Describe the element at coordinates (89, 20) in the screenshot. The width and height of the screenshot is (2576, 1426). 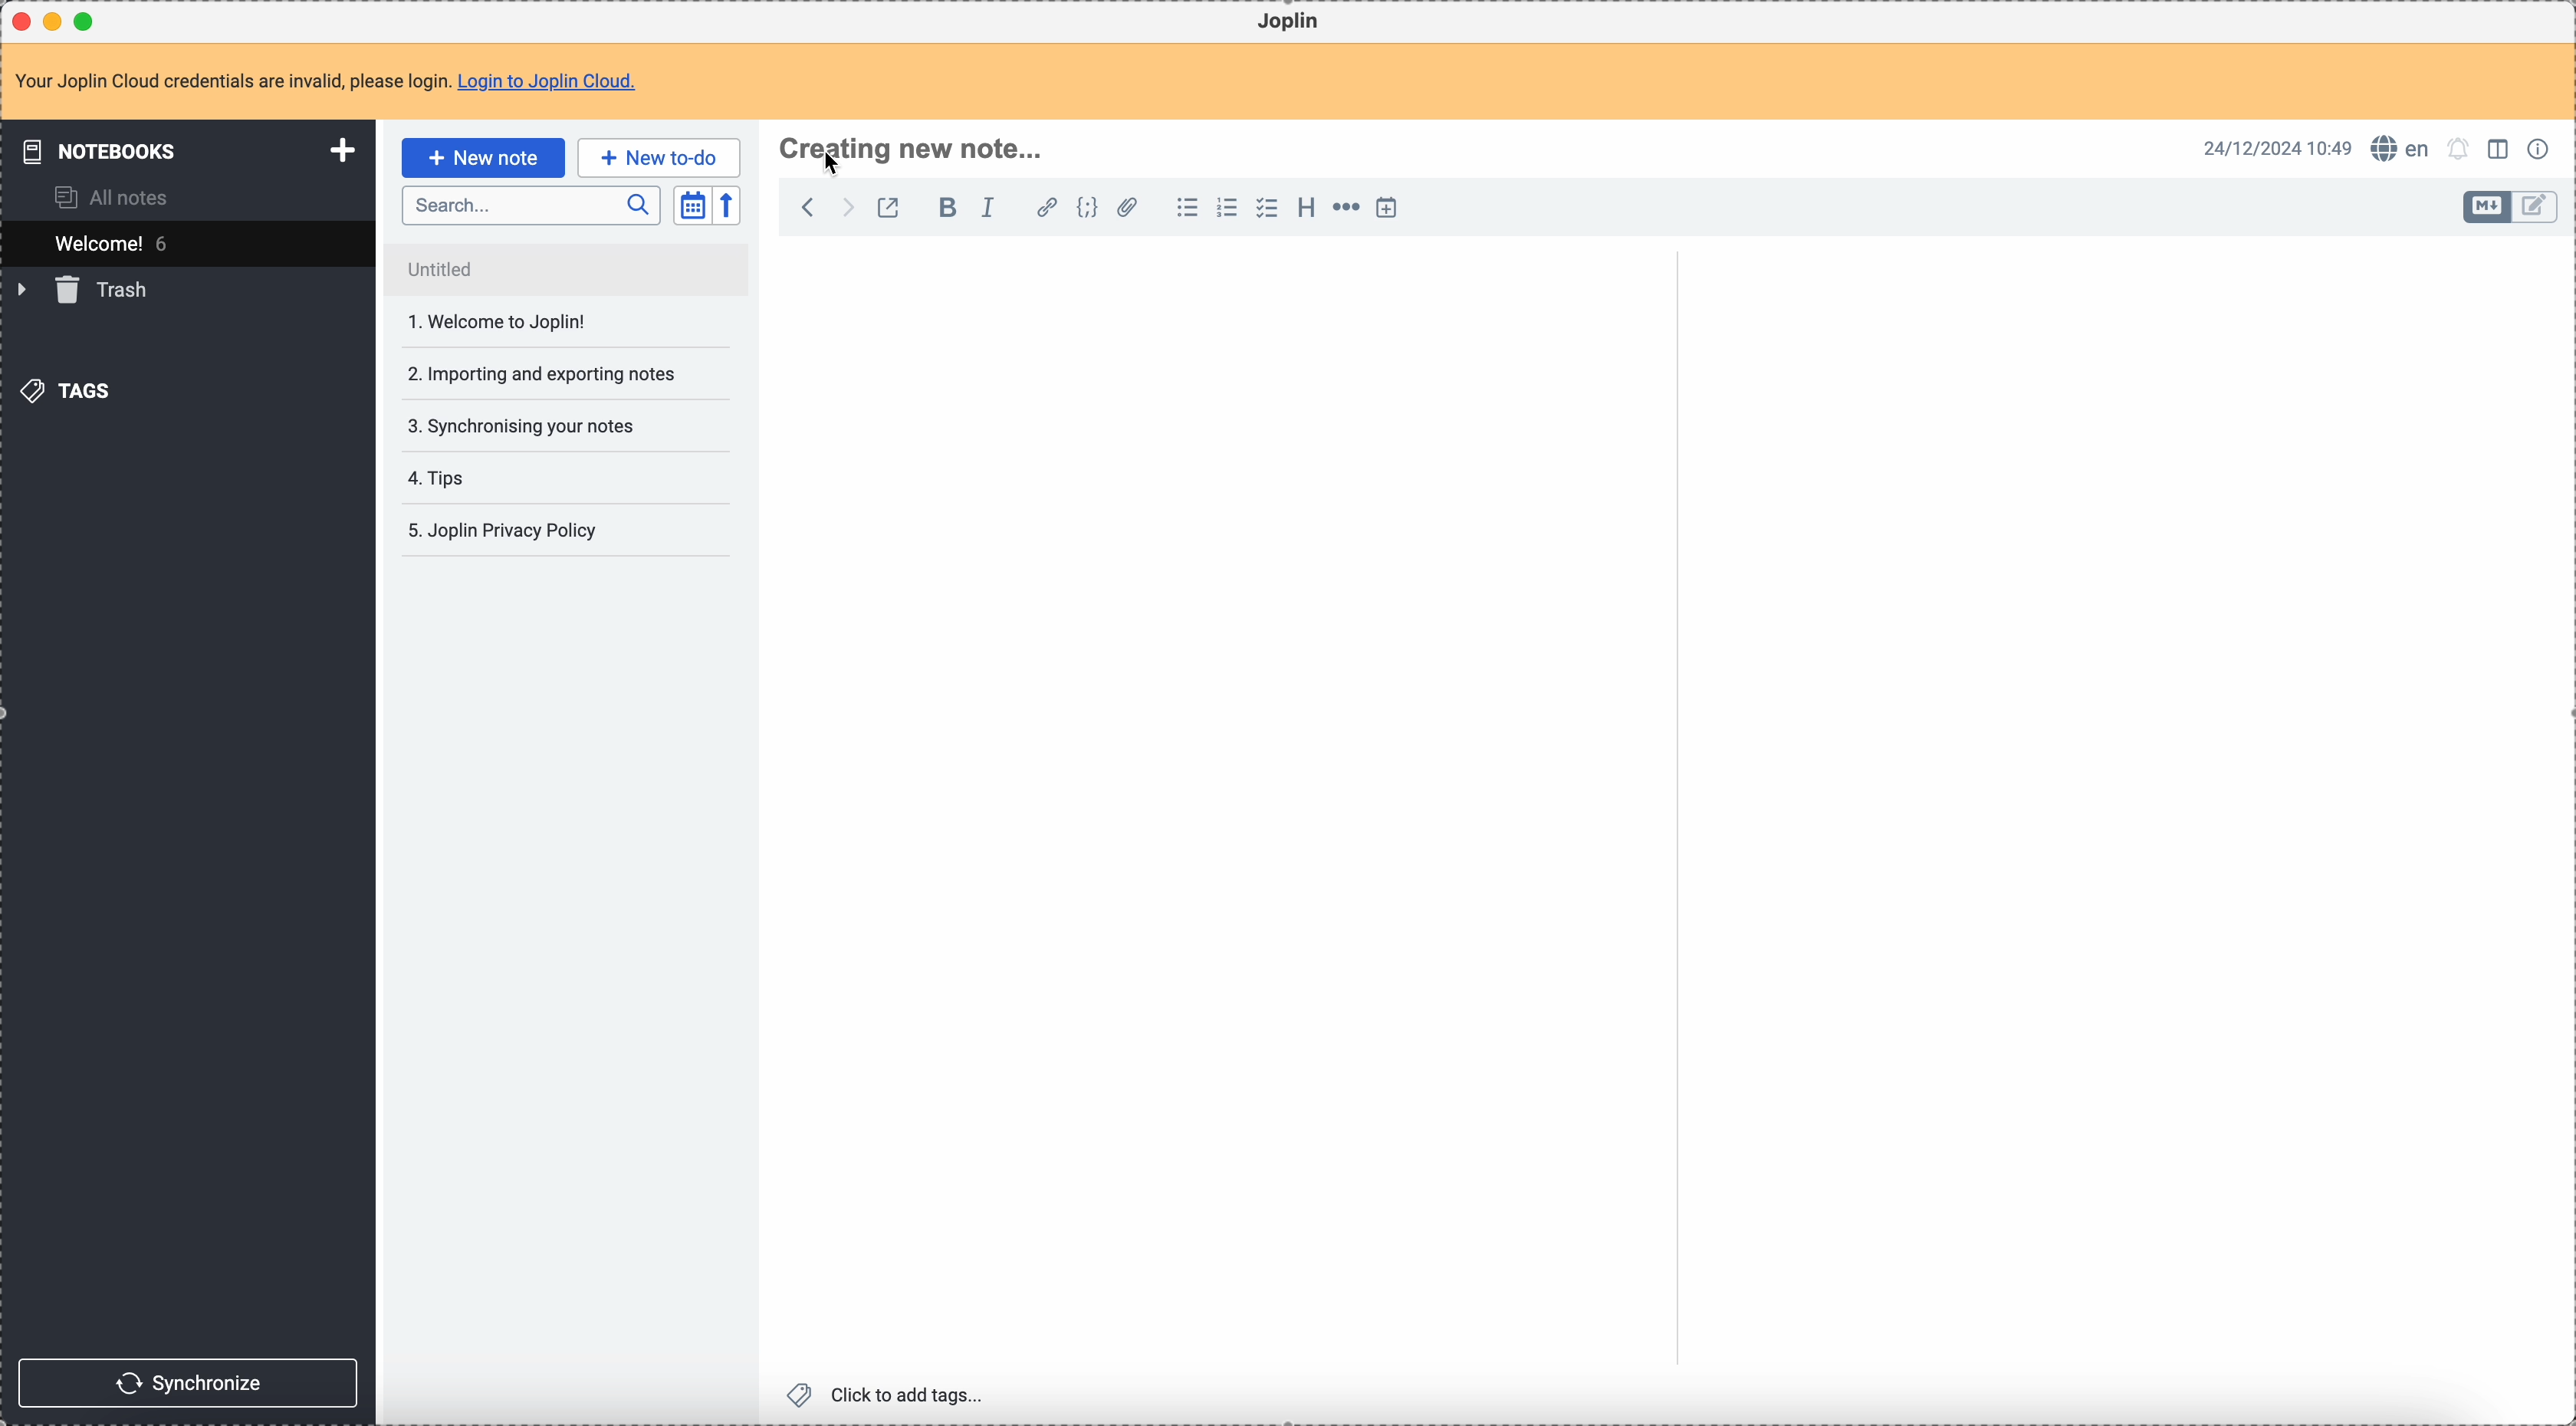
I see `maximize Joplin` at that location.